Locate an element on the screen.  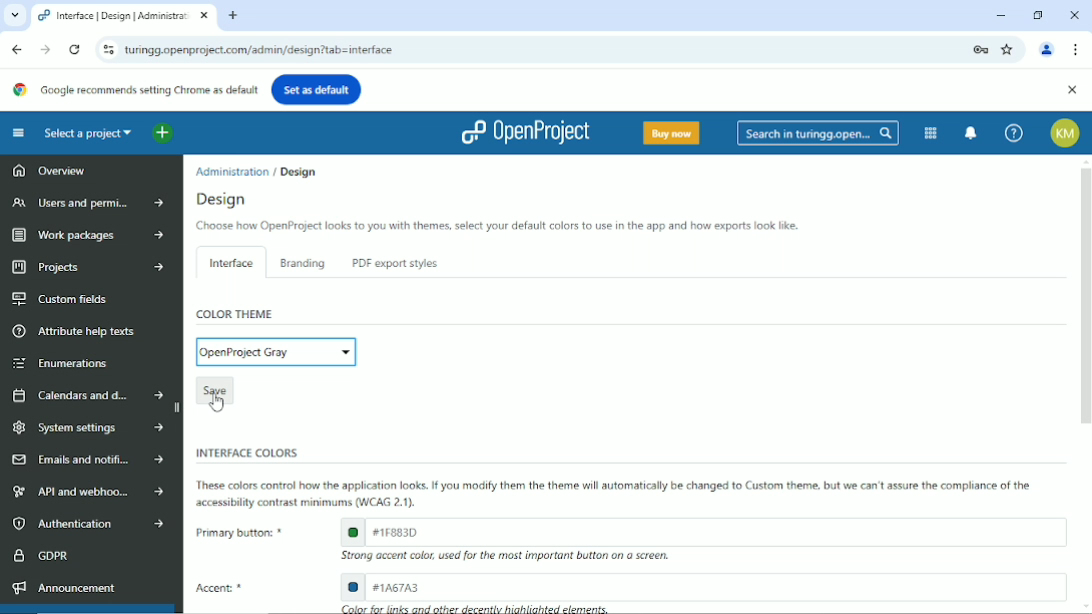
Open quick add menu is located at coordinates (162, 134).